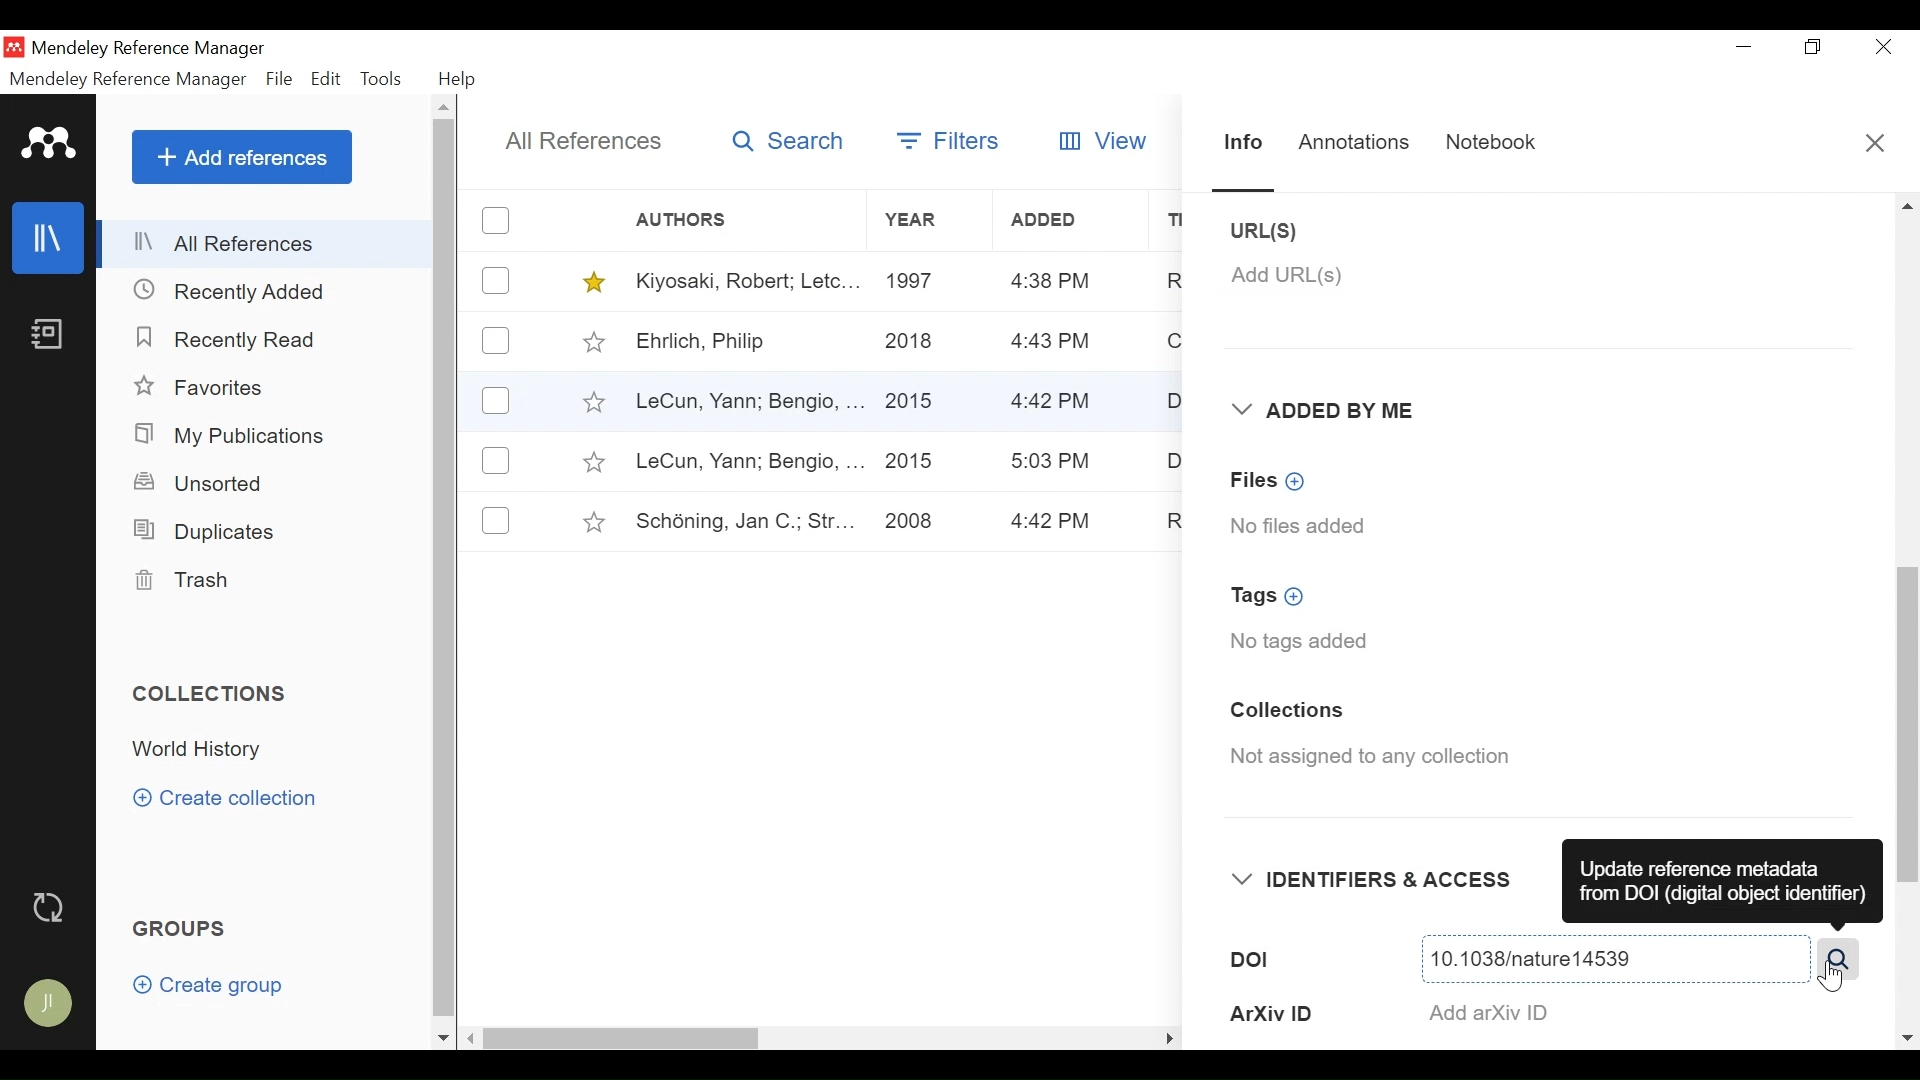 This screenshot has width=1920, height=1080. Describe the element at coordinates (697, 221) in the screenshot. I see `Authors` at that location.